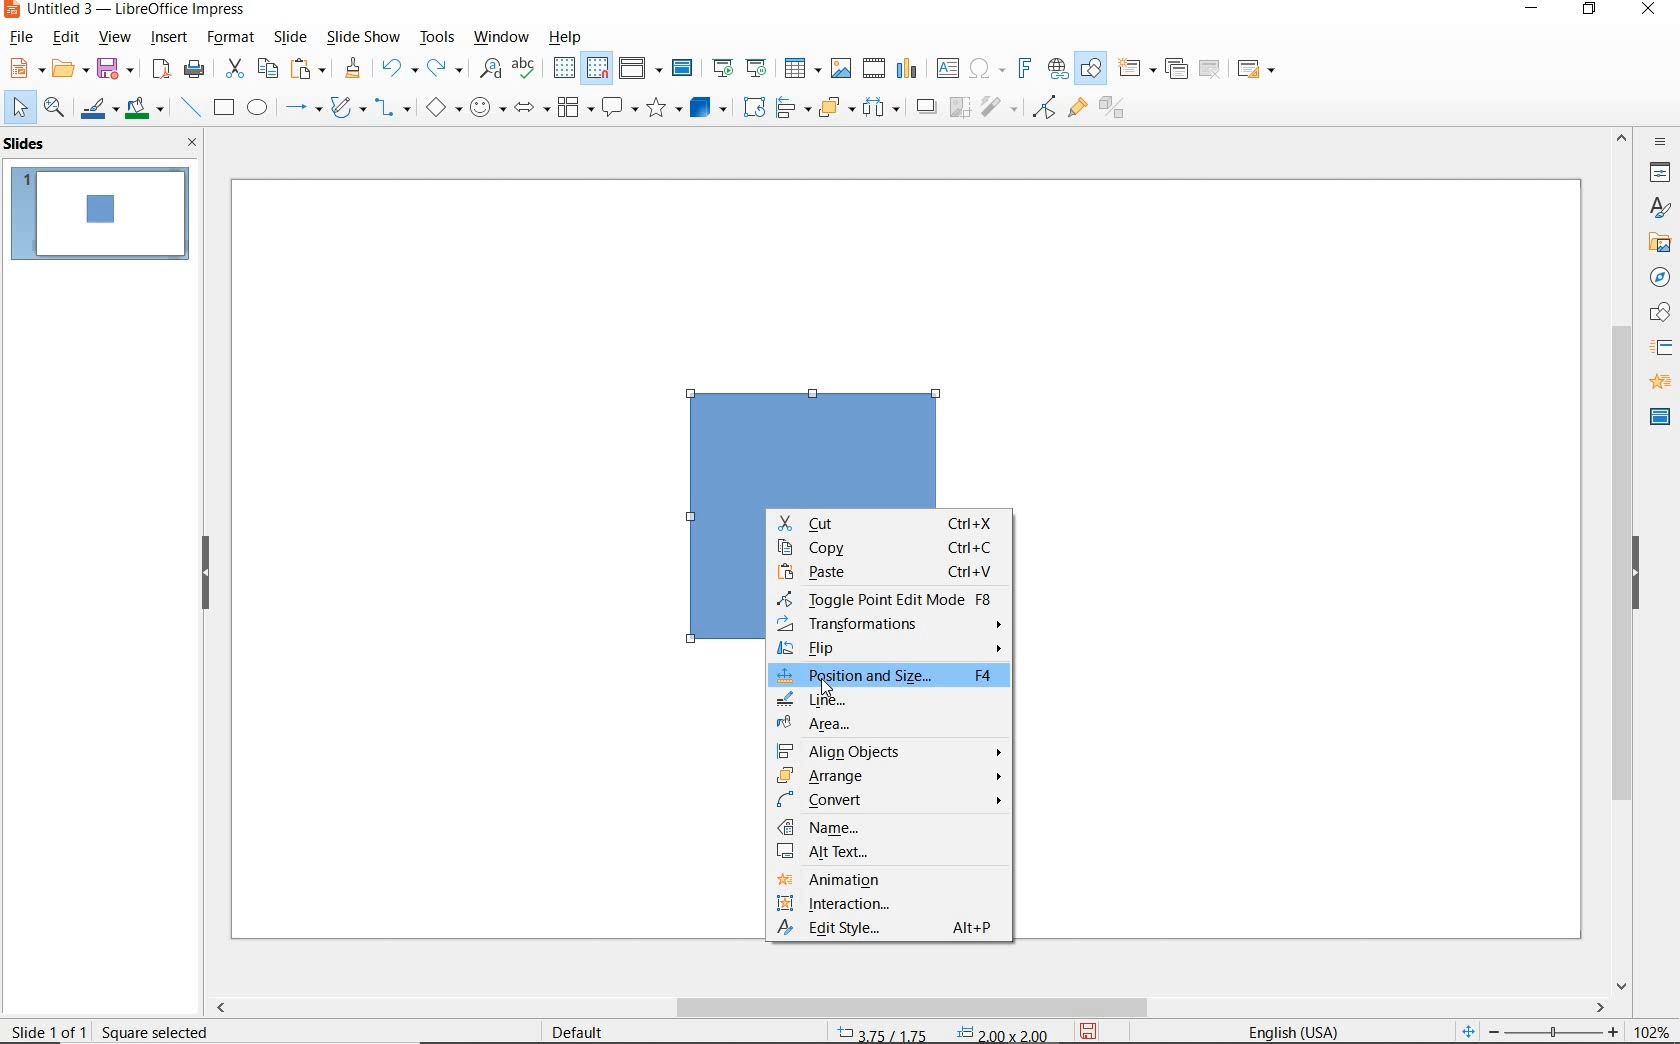 The image size is (1680, 1044). Describe the element at coordinates (1088, 1032) in the screenshot. I see `save` at that location.